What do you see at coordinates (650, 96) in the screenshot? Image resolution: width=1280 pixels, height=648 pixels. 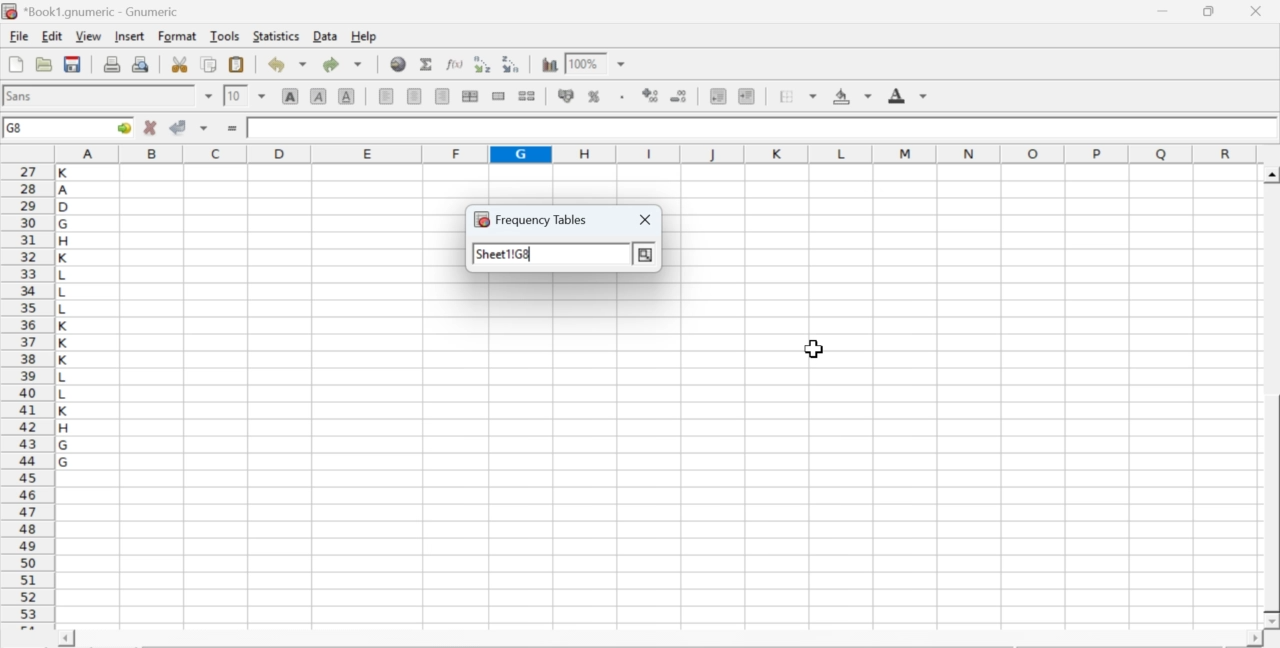 I see `decrease number of decimals displayed` at bounding box center [650, 96].